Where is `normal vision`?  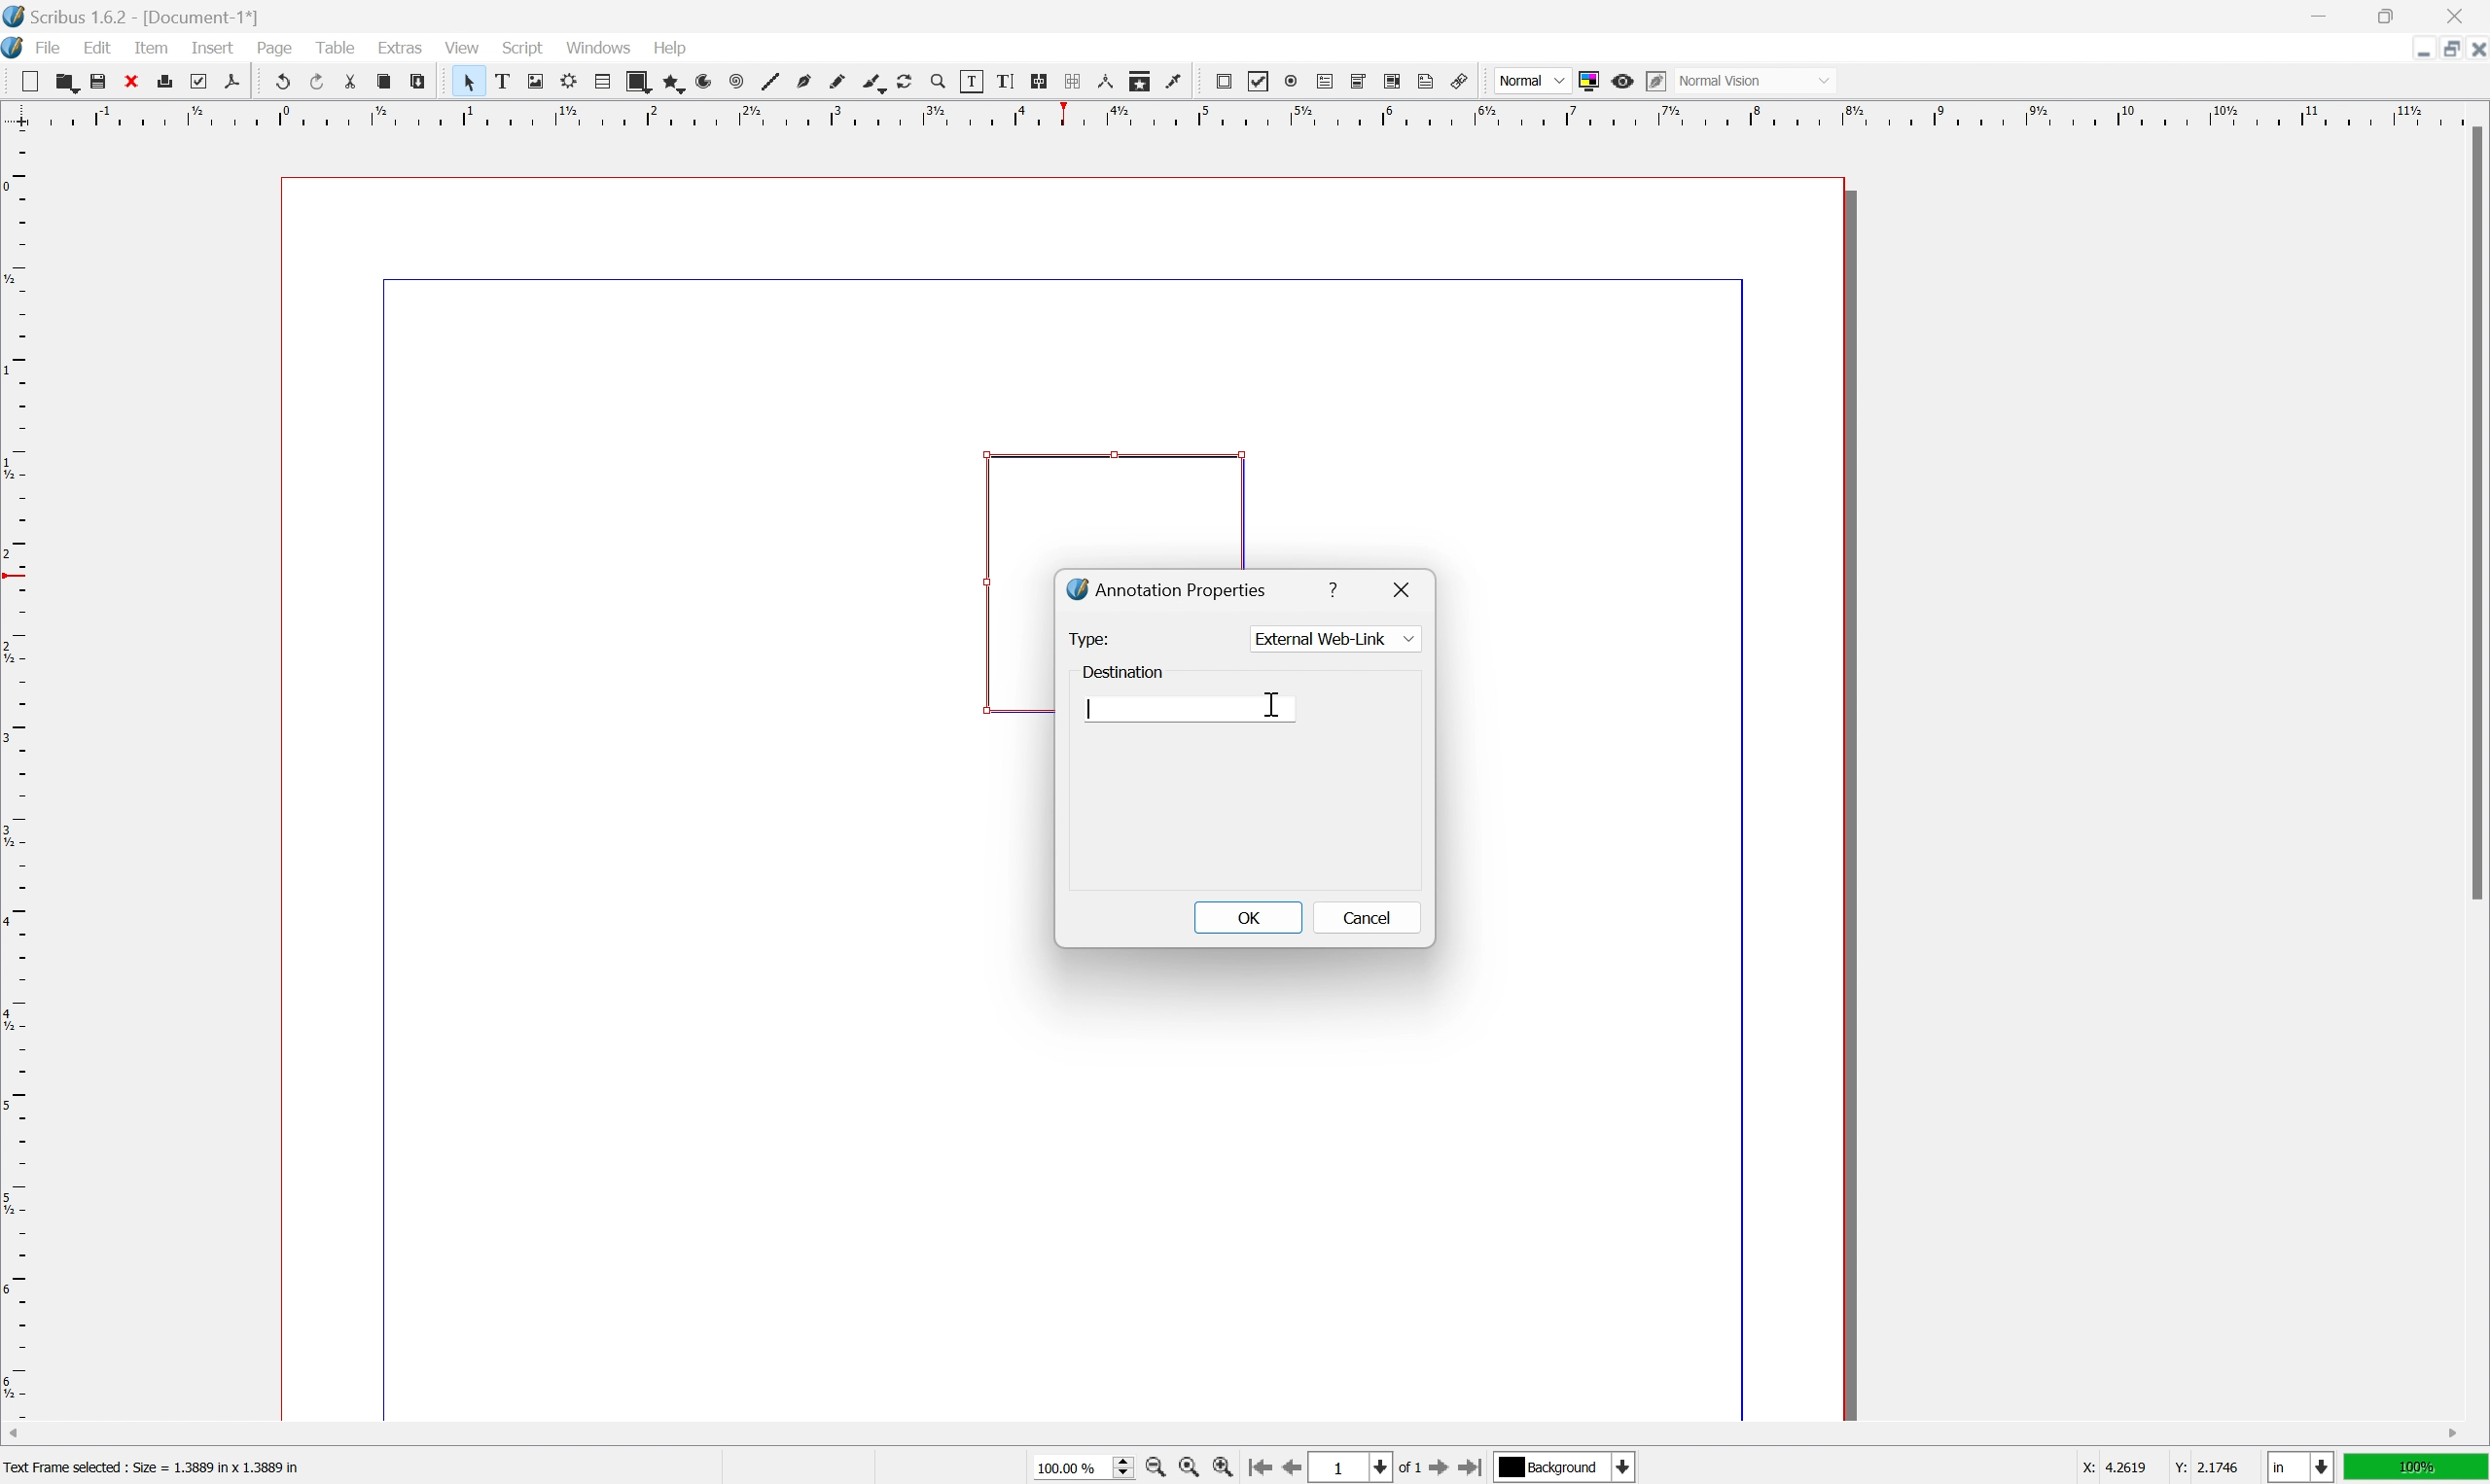
normal vision is located at coordinates (1754, 80).